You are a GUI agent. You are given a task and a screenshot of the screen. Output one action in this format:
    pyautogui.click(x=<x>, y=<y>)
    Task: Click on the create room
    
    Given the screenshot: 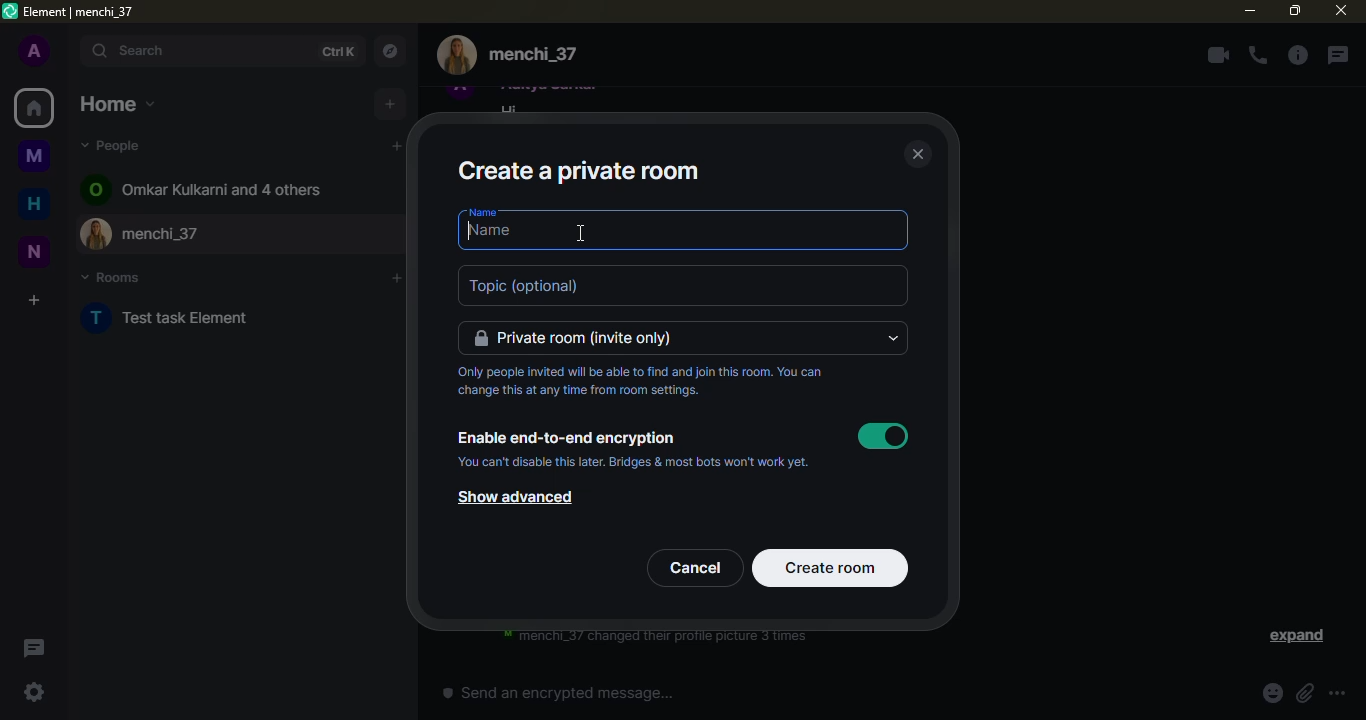 What is the action you would take?
    pyautogui.click(x=831, y=568)
    